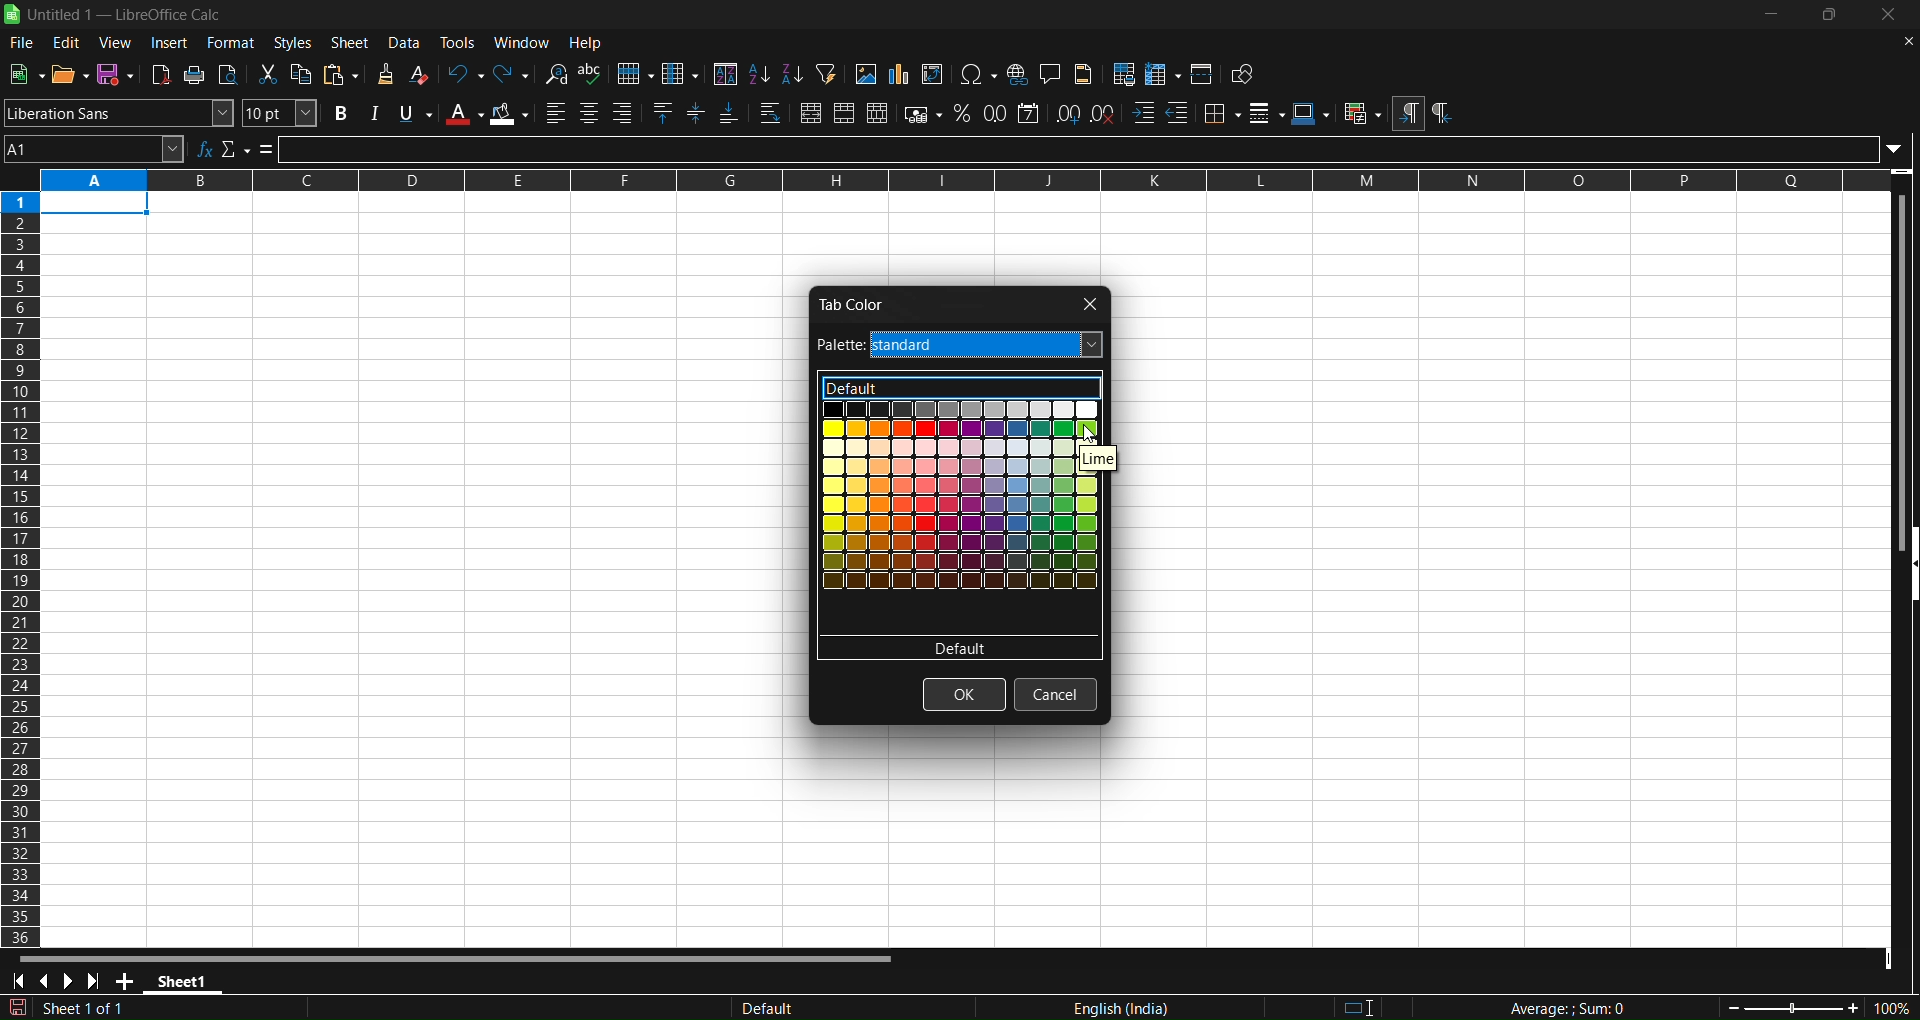 The width and height of the screenshot is (1920, 1020). I want to click on sheet, so click(352, 42).